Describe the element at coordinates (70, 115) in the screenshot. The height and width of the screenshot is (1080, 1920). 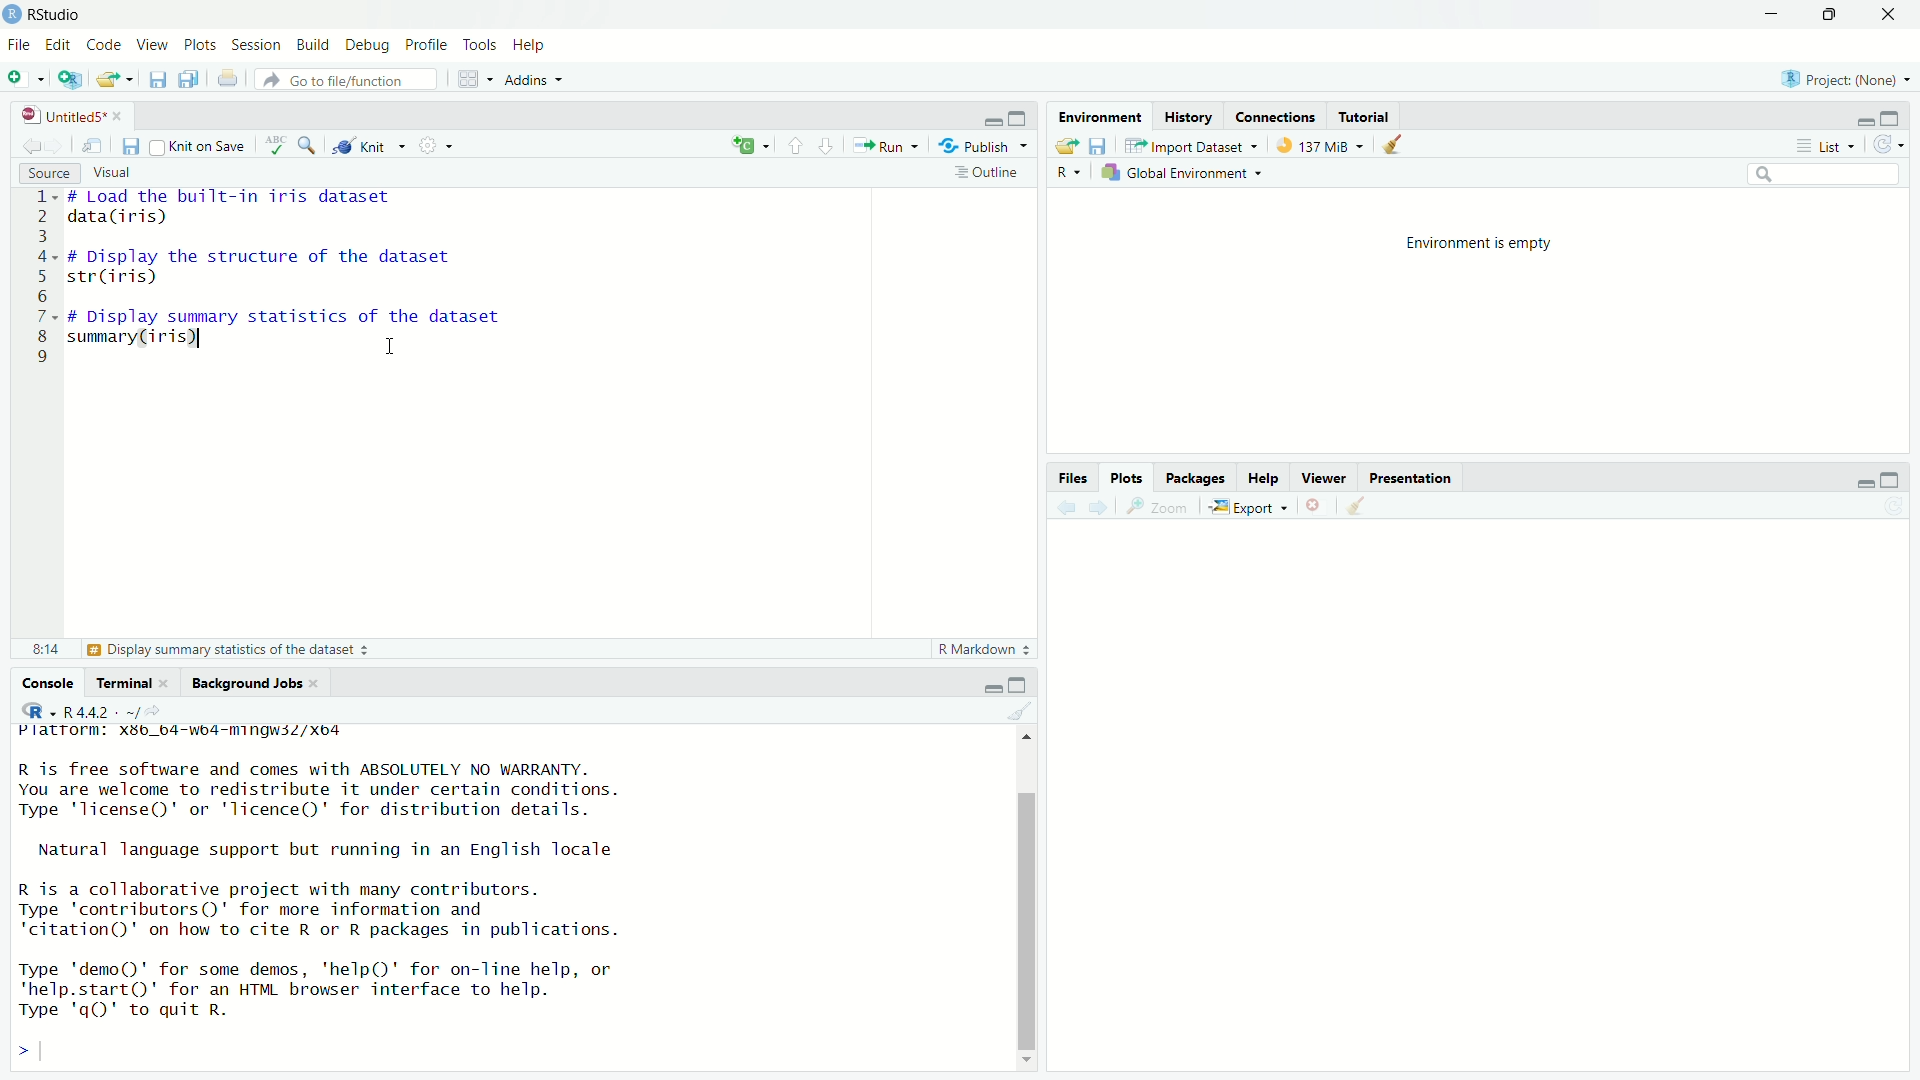
I see `Untitled5*` at that location.